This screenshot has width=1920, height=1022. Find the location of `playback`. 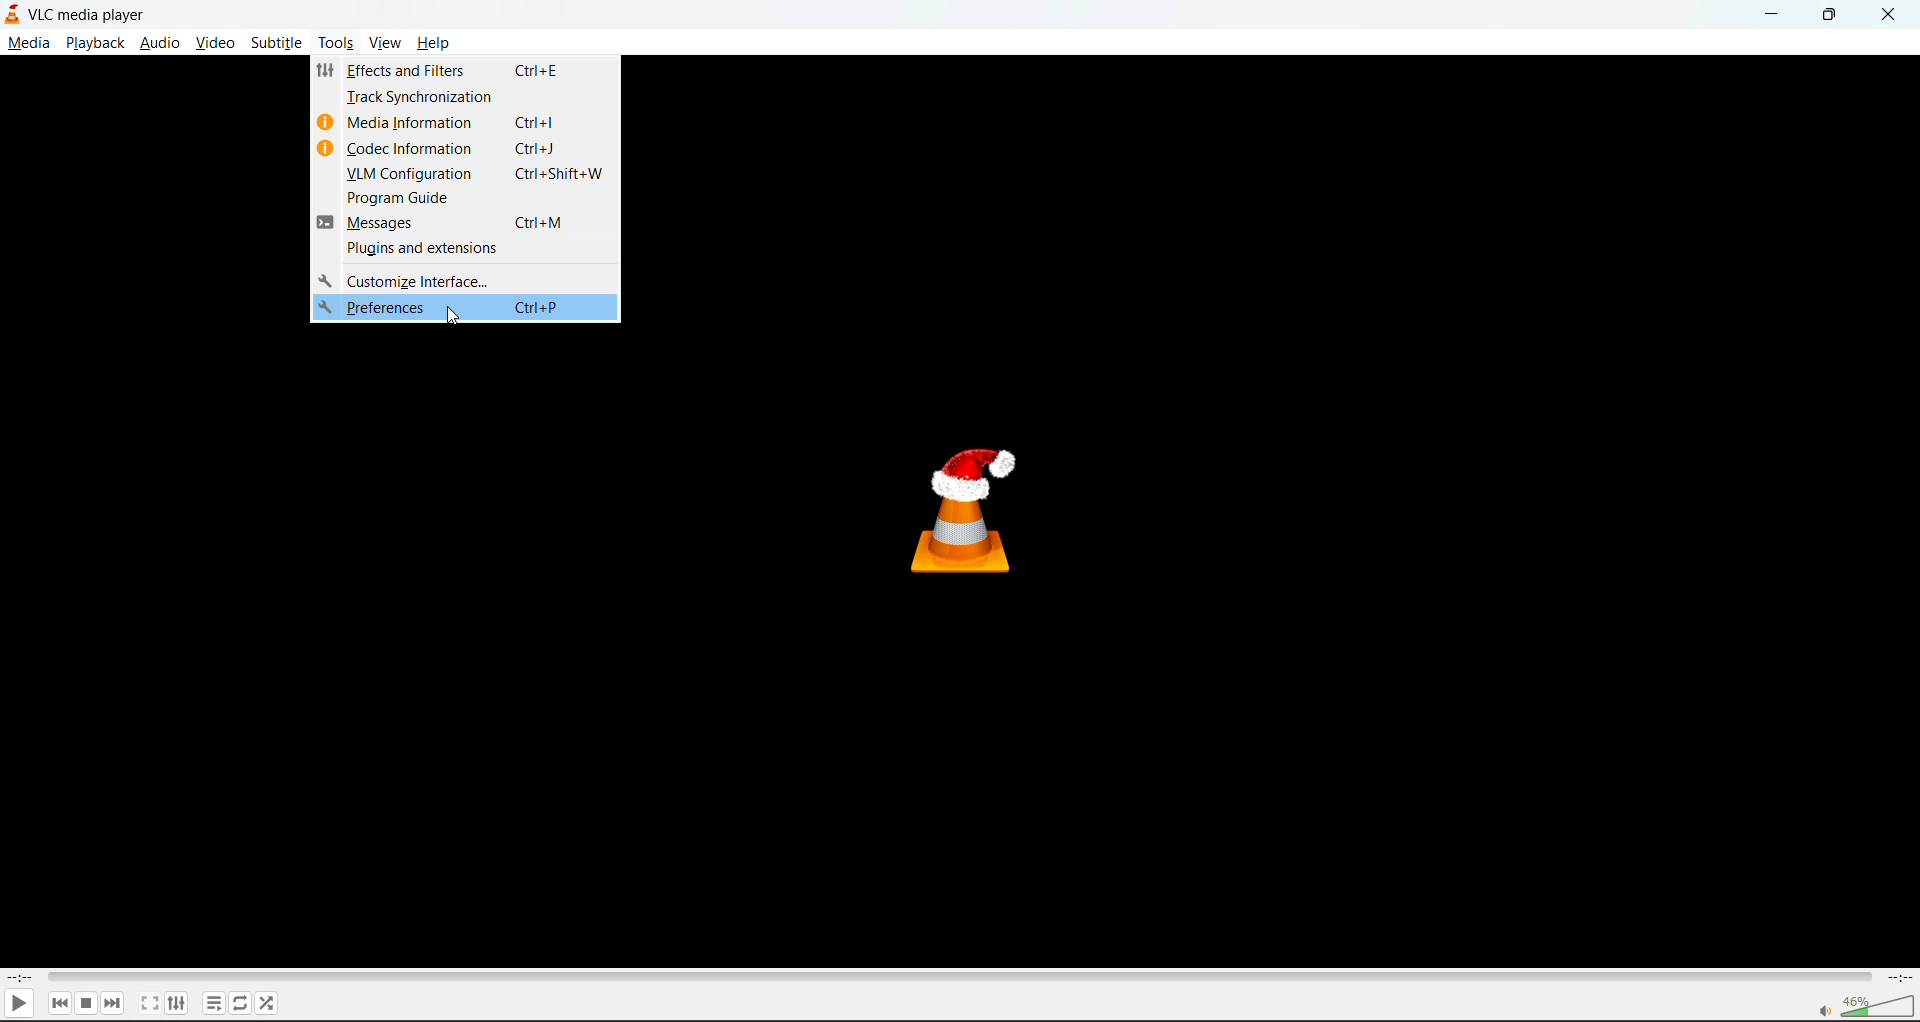

playback is located at coordinates (96, 43).